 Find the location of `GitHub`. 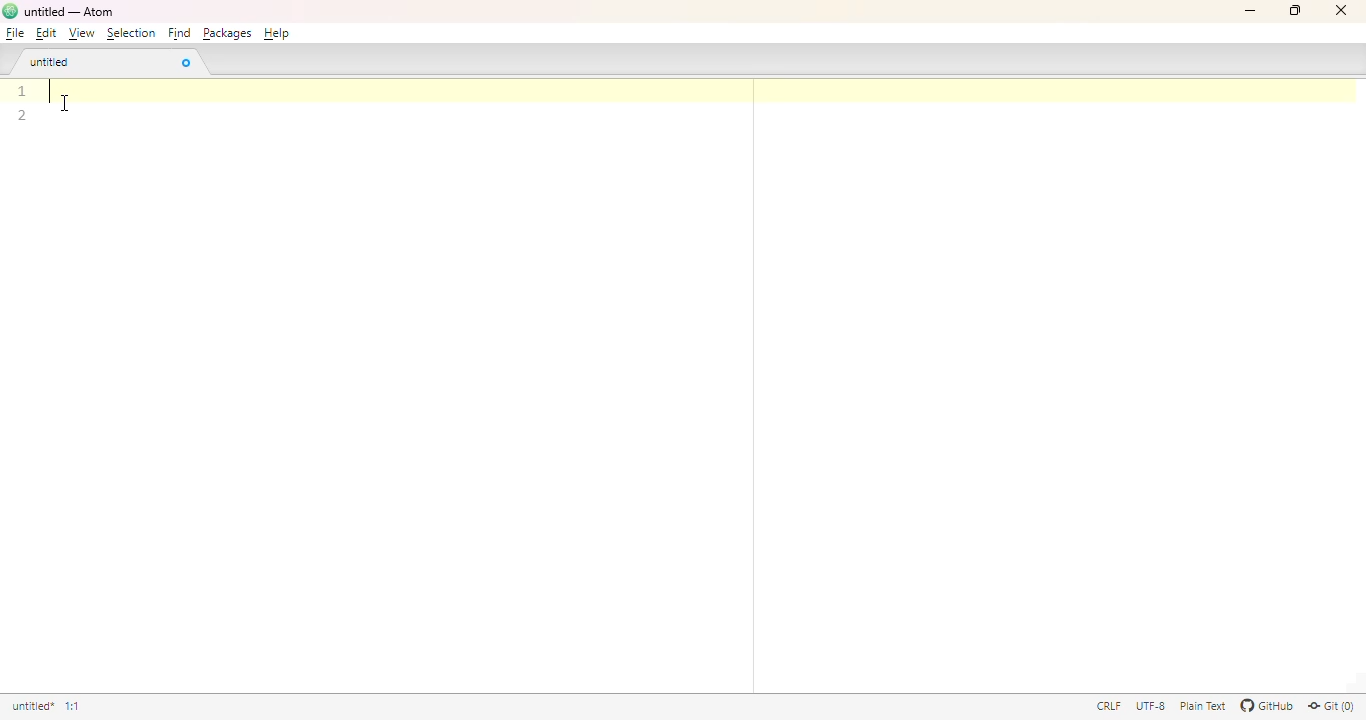

GitHub is located at coordinates (1266, 705).